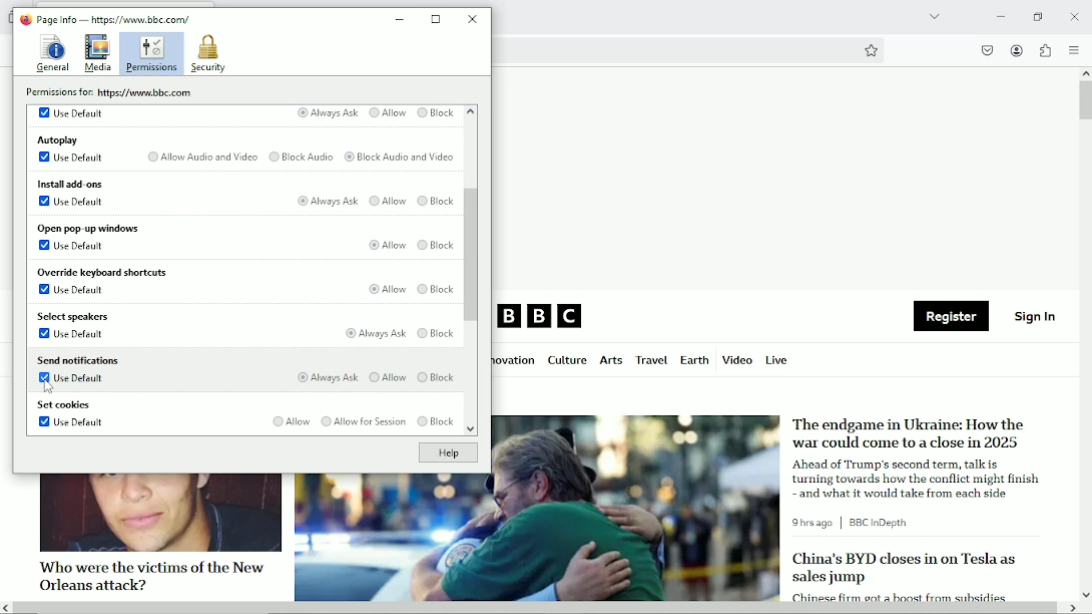  Describe the element at coordinates (436, 291) in the screenshot. I see `Block` at that location.